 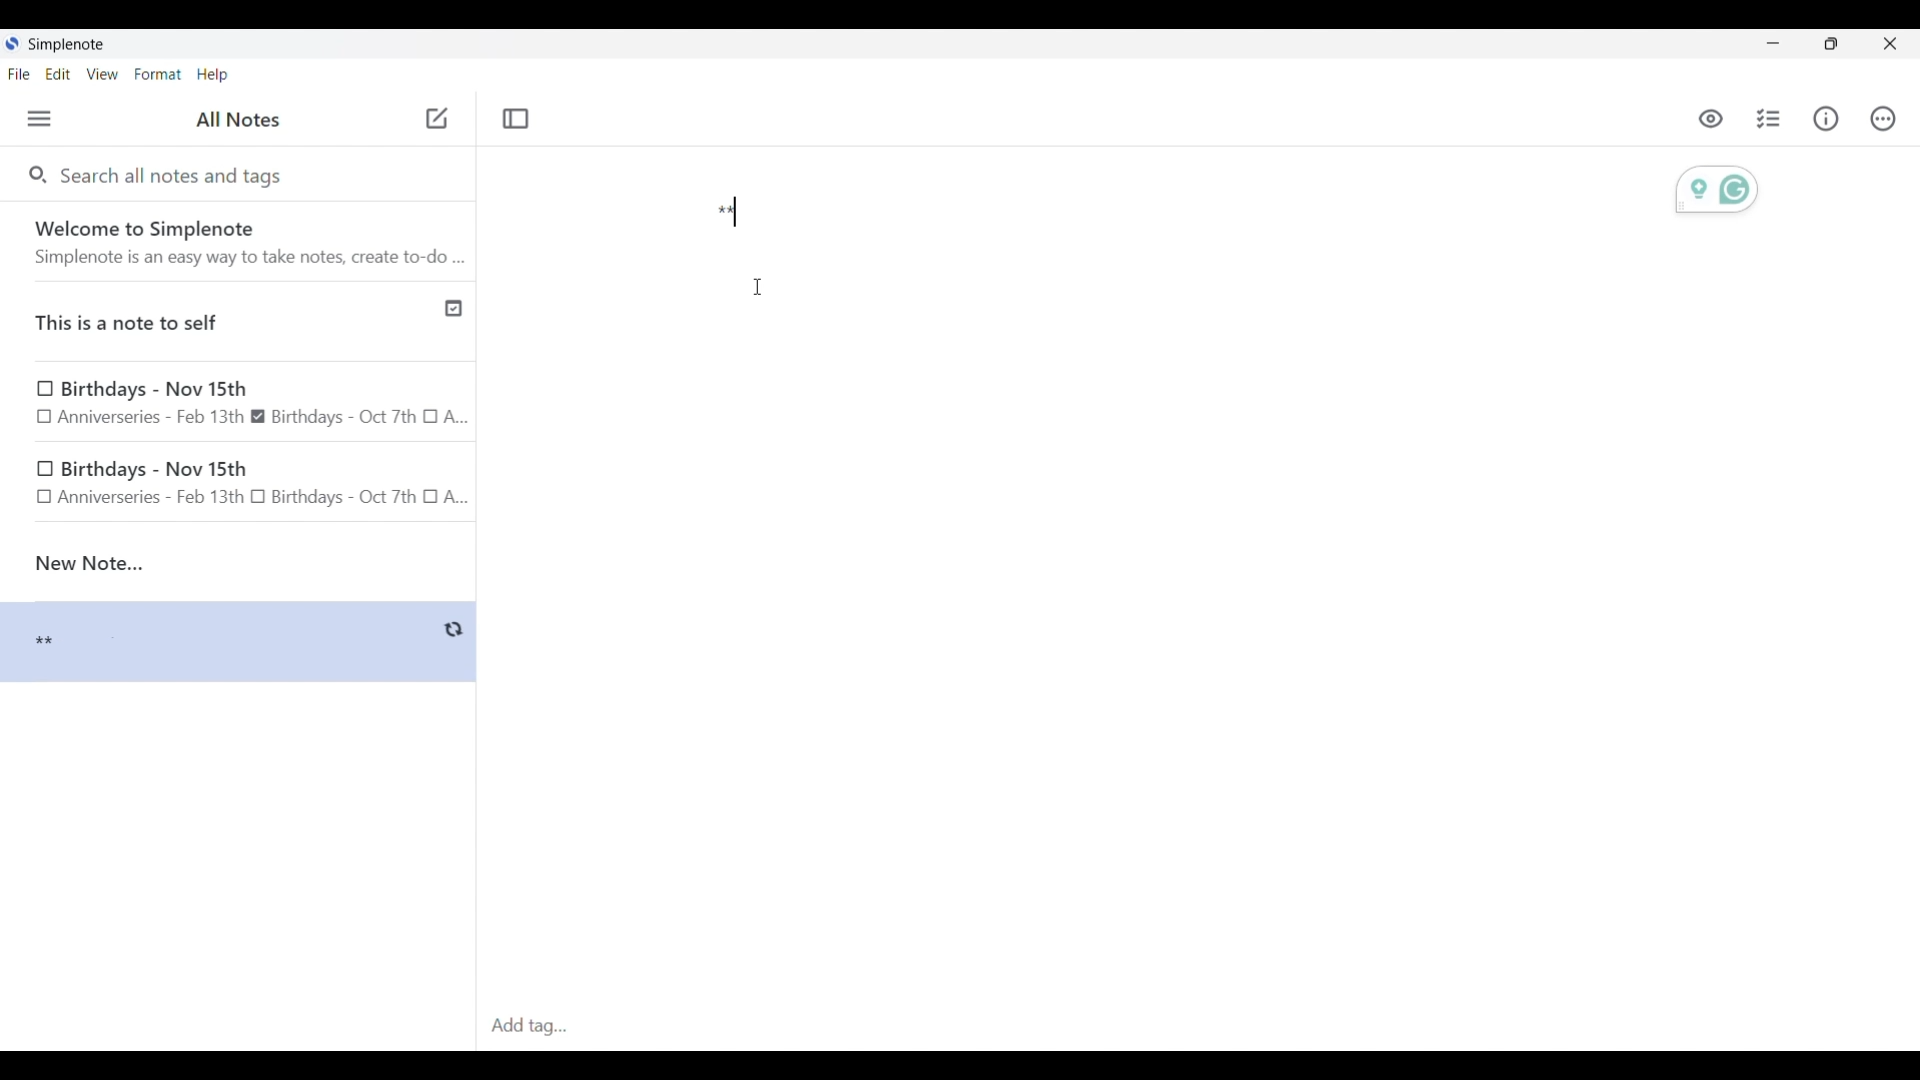 I want to click on Actions, so click(x=1882, y=119).